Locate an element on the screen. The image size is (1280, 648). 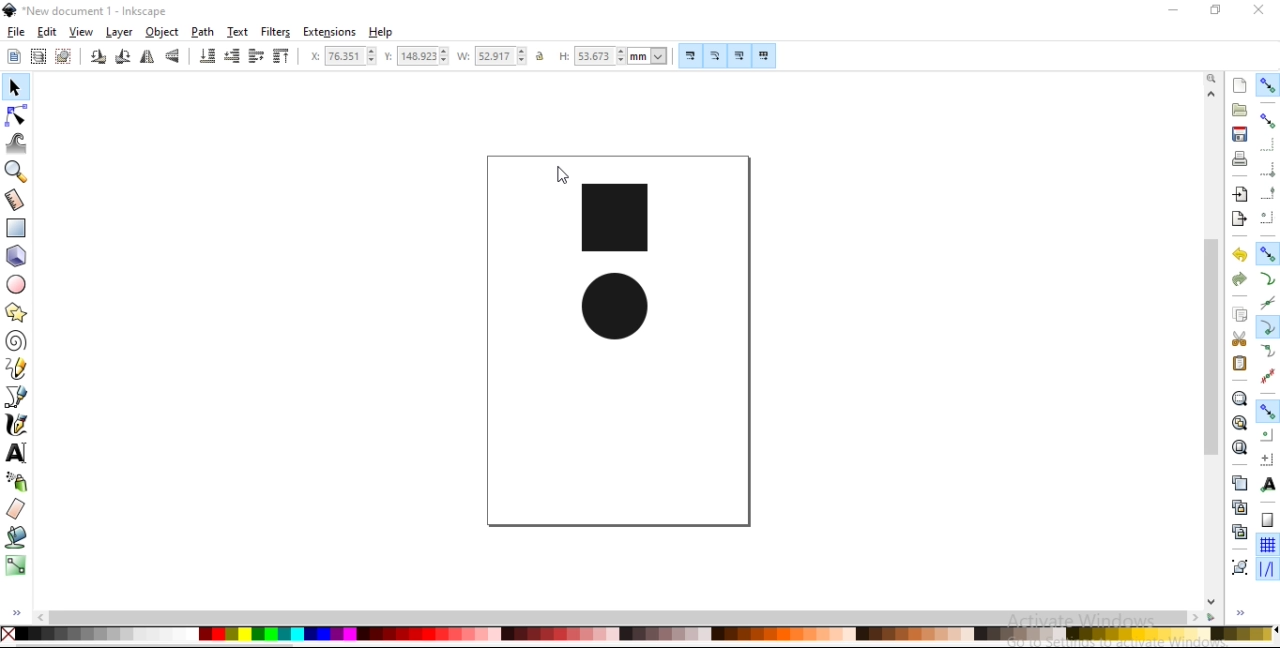
snap centers of objects is located at coordinates (1267, 436).